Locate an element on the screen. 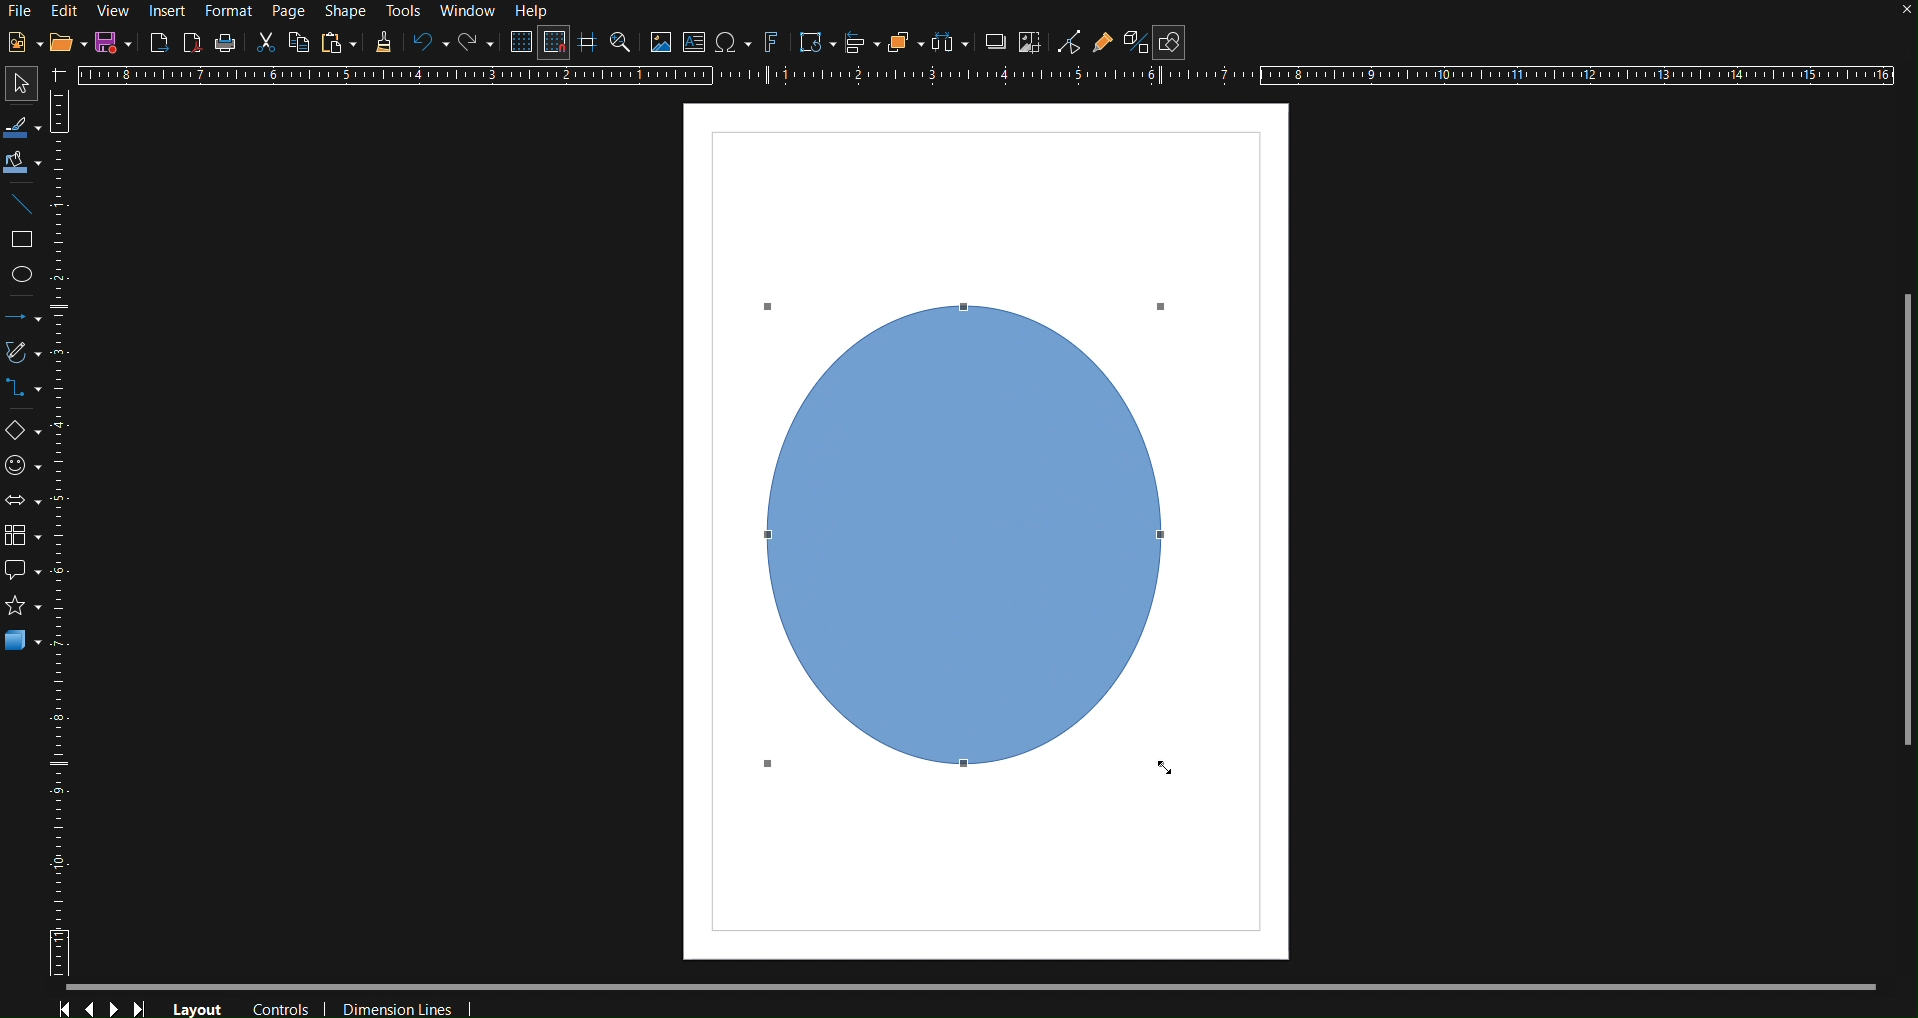 The height and width of the screenshot is (1018, 1918). Insert Image is located at coordinates (660, 44).